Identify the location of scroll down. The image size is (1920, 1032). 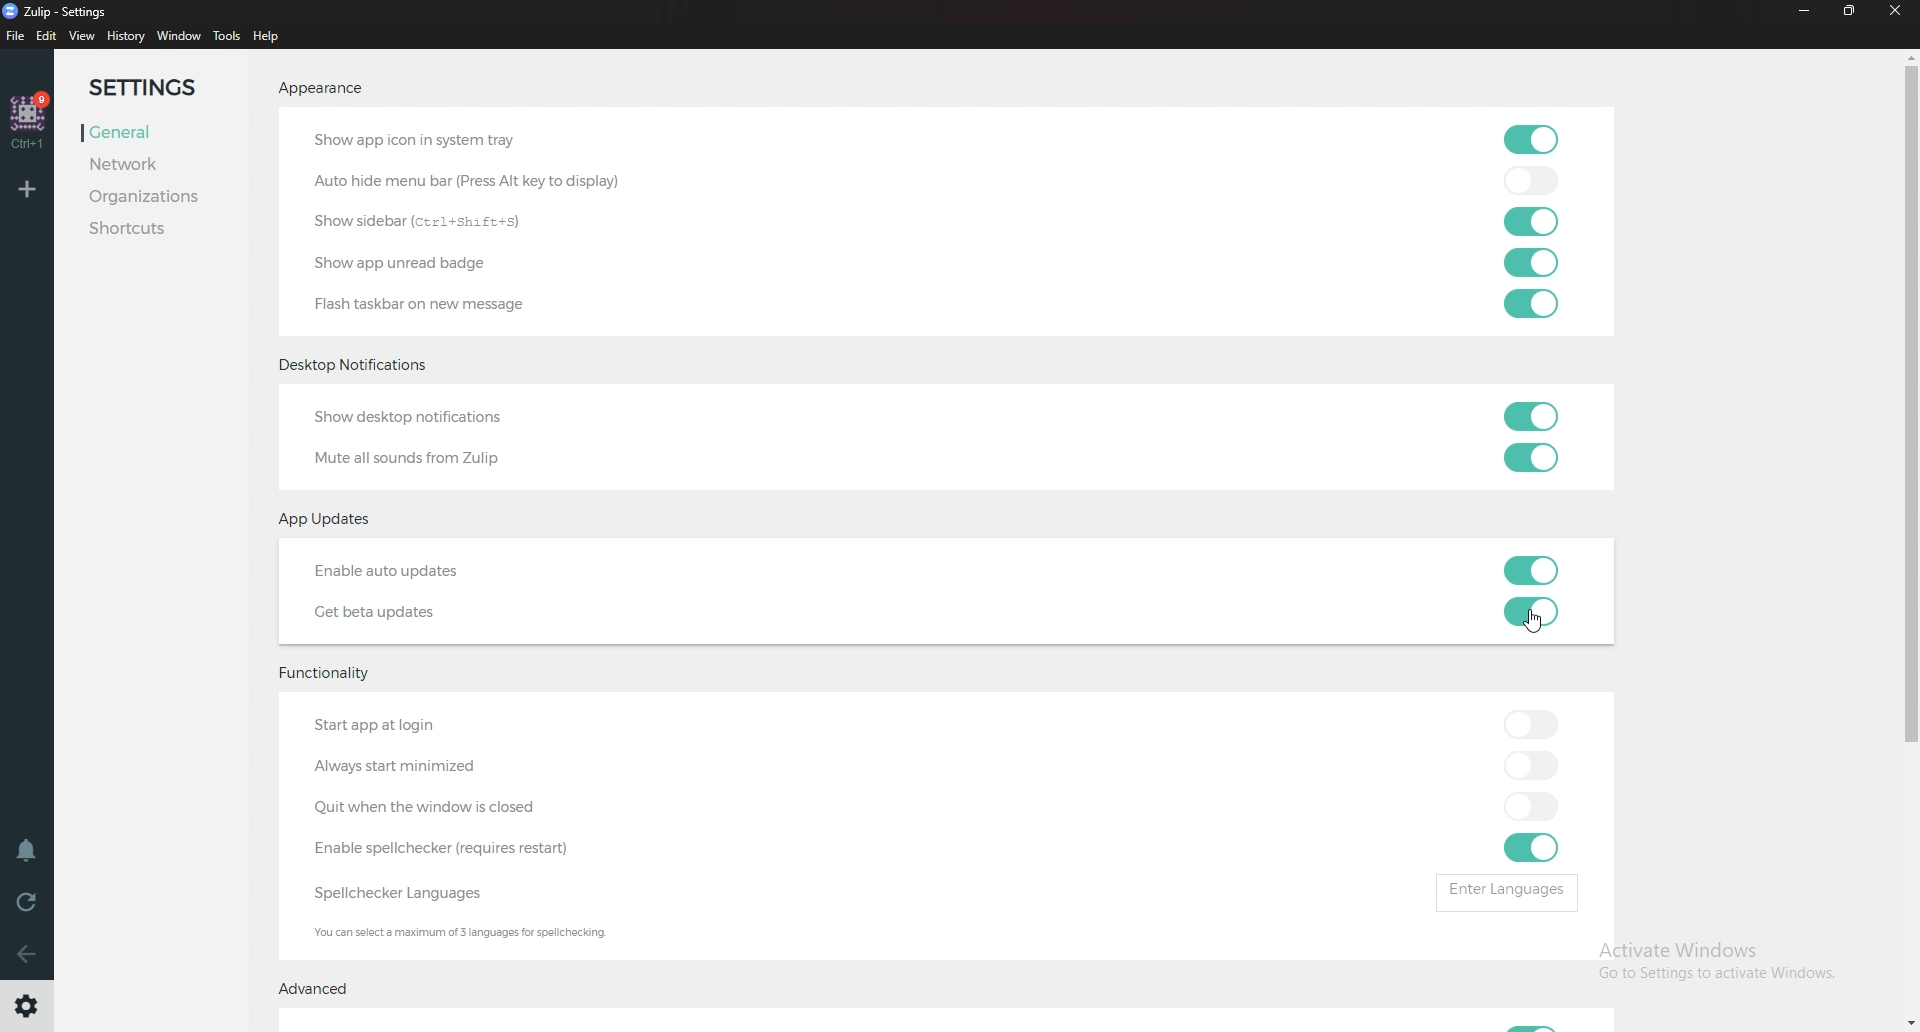
(1908, 1023).